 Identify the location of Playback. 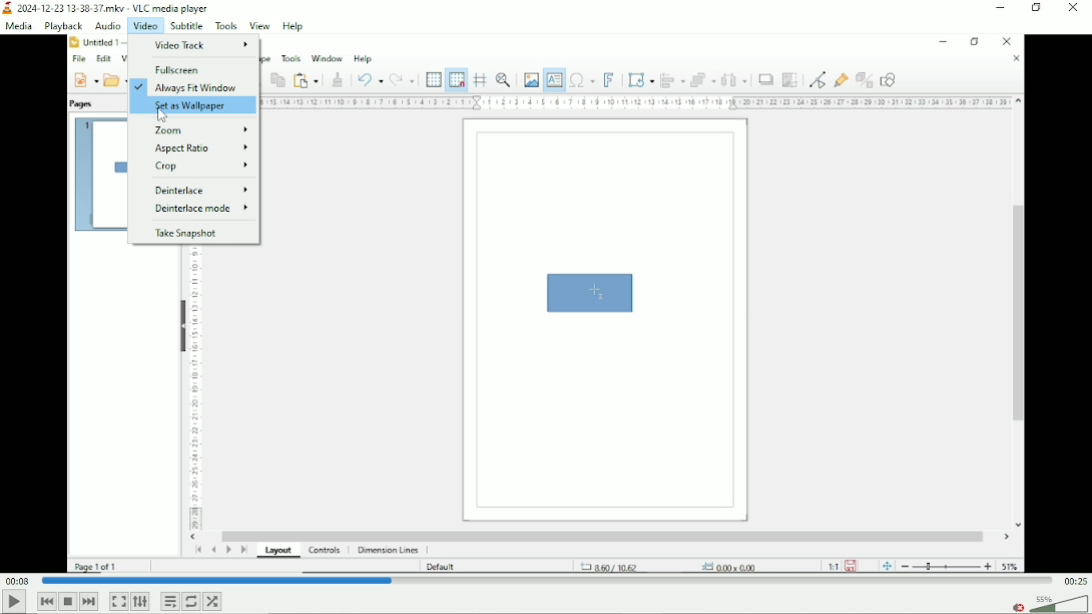
(63, 26).